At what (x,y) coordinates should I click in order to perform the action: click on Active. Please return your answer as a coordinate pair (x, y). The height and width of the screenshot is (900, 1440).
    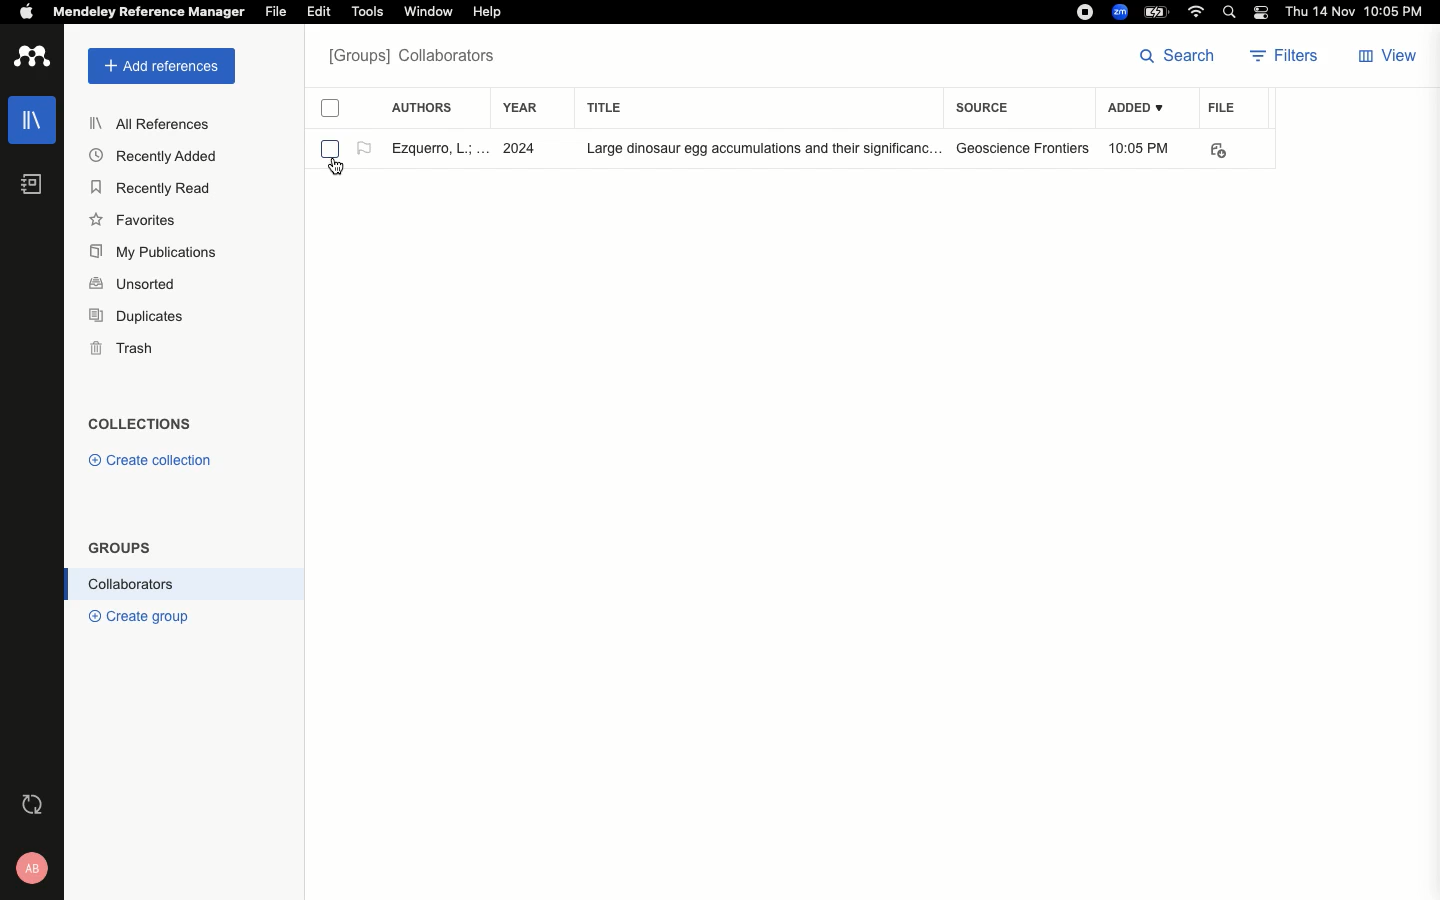
    Looking at the image, I should click on (363, 149).